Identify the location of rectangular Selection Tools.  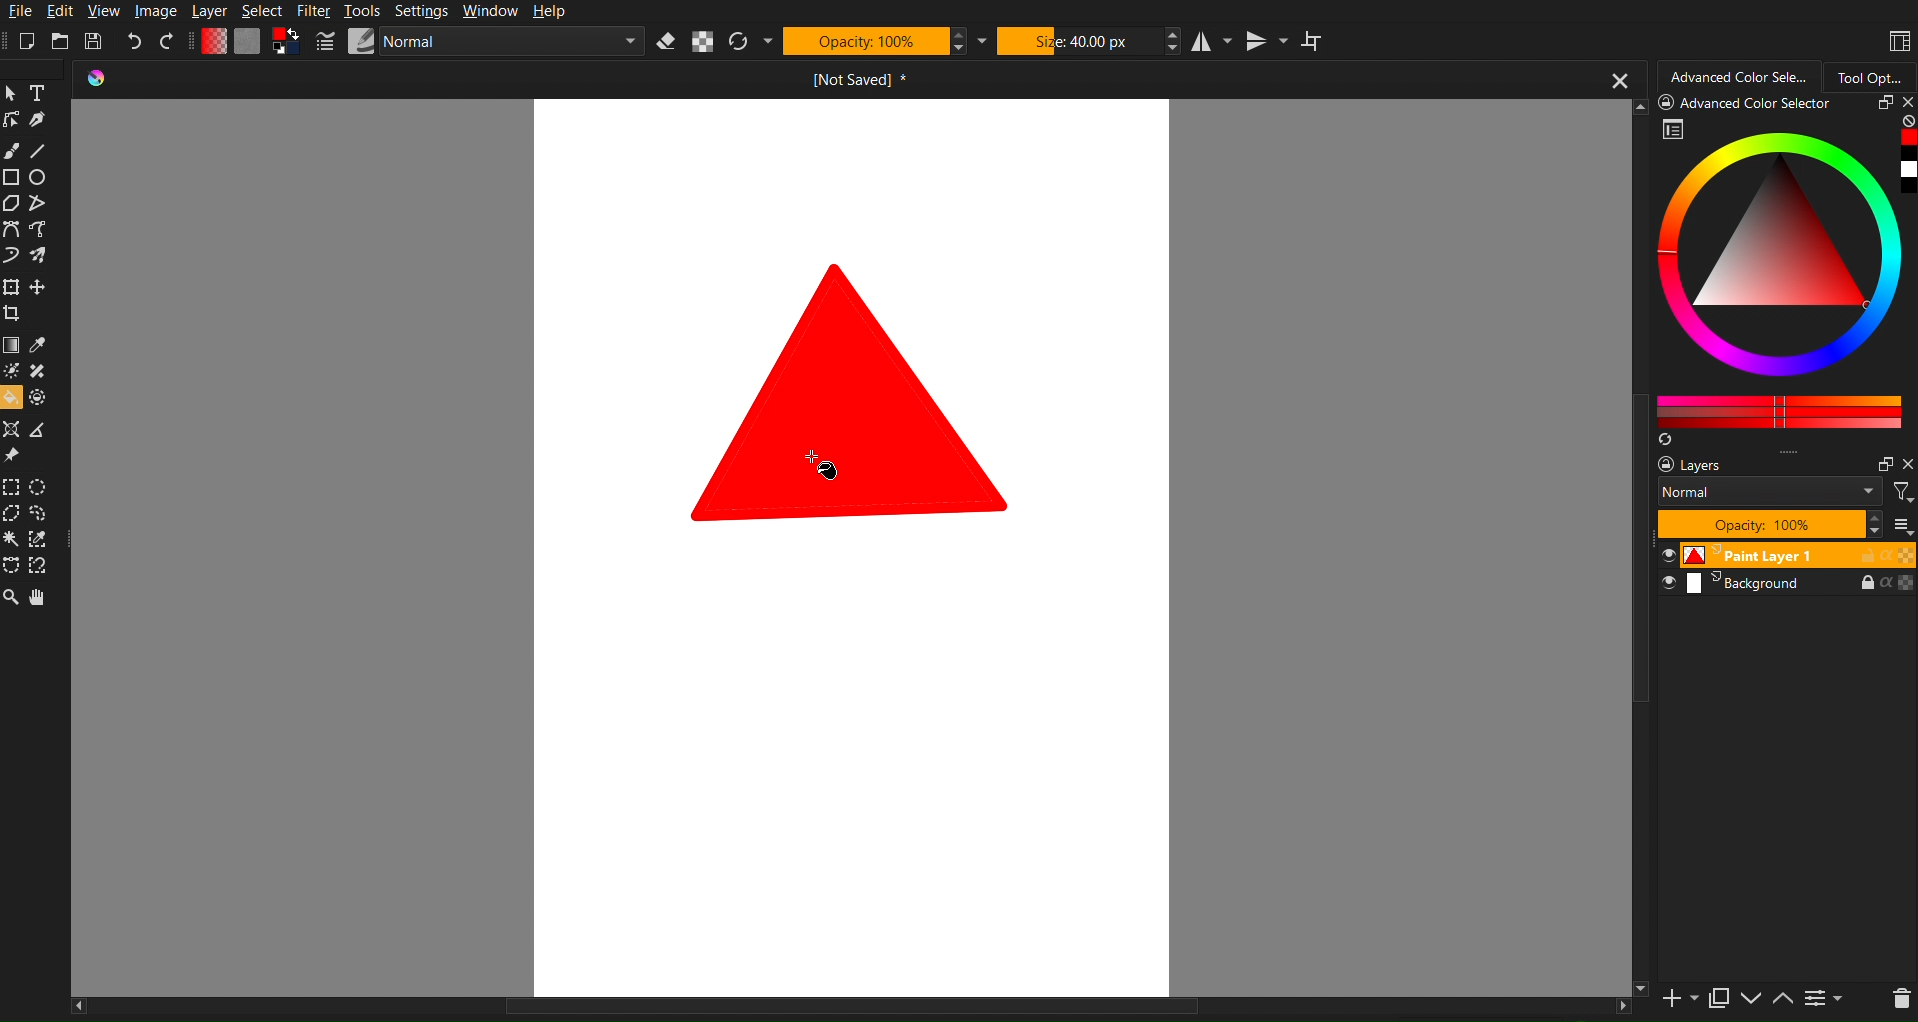
(12, 485).